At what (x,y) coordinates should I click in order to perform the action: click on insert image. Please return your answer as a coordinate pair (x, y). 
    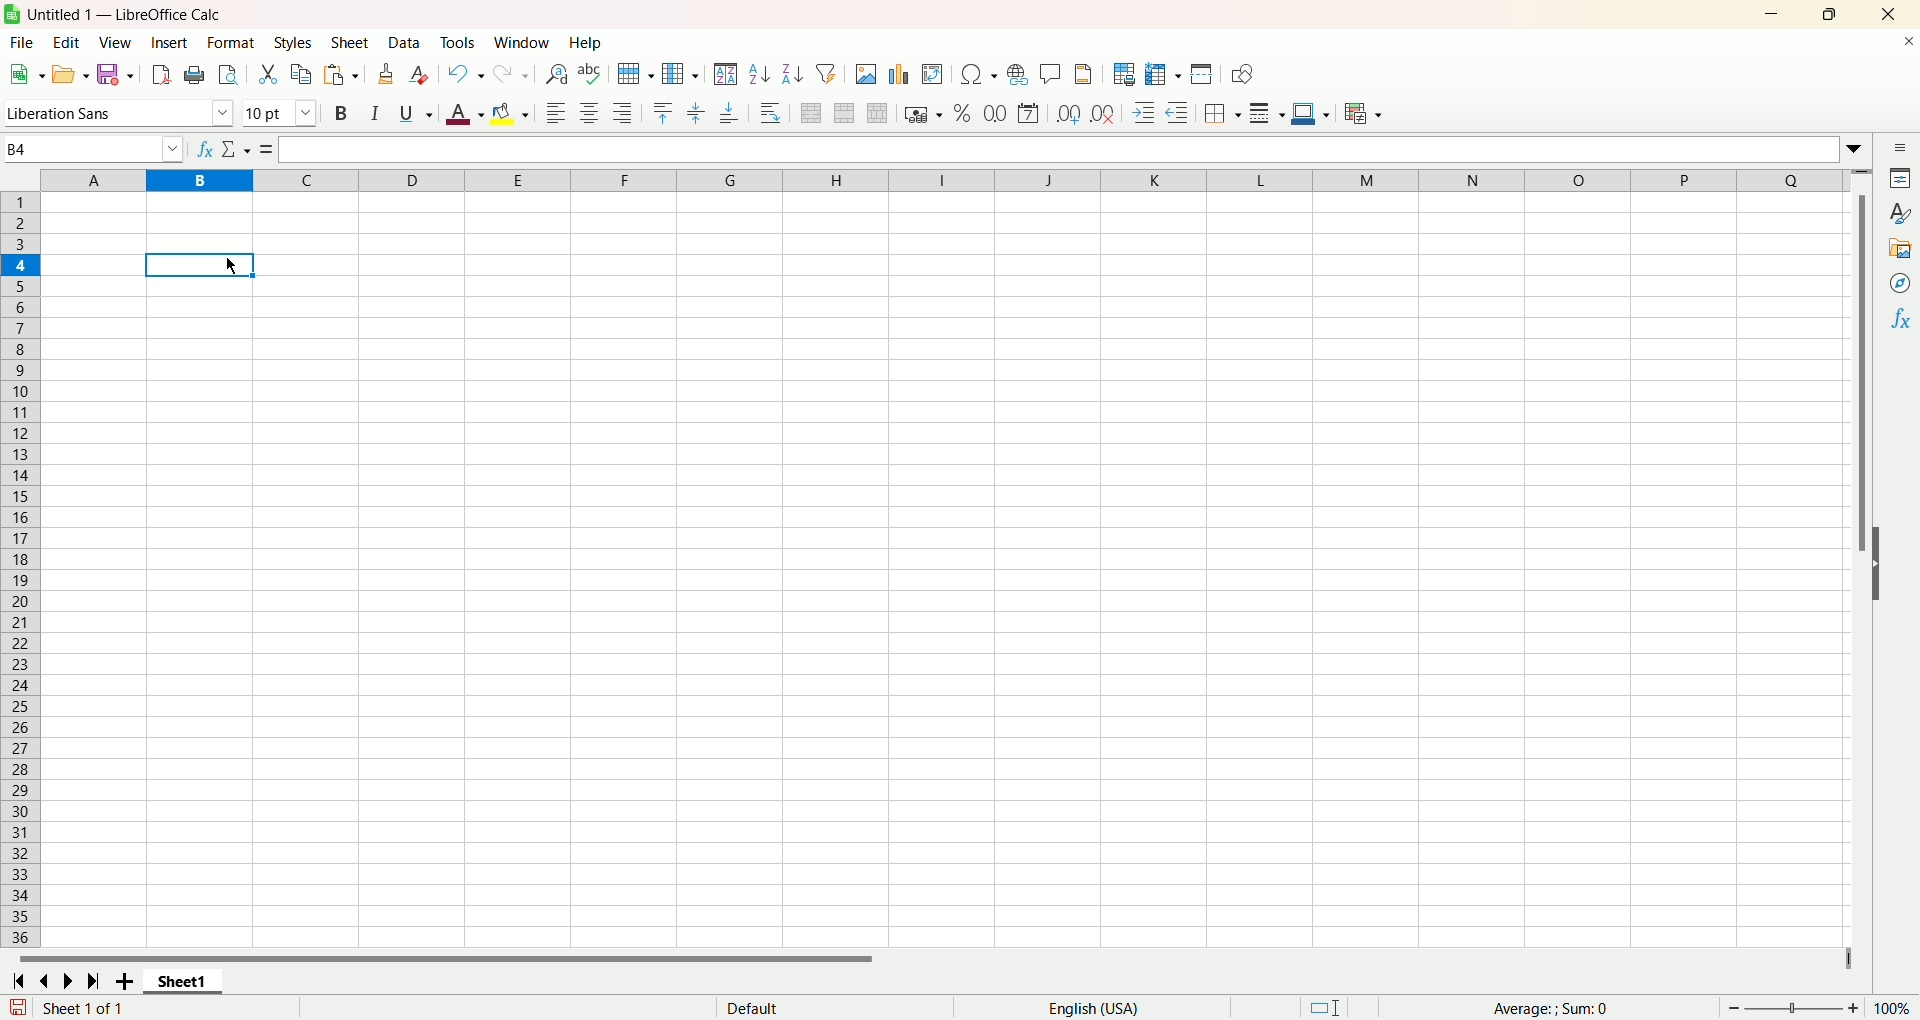
    Looking at the image, I should click on (866, 76).